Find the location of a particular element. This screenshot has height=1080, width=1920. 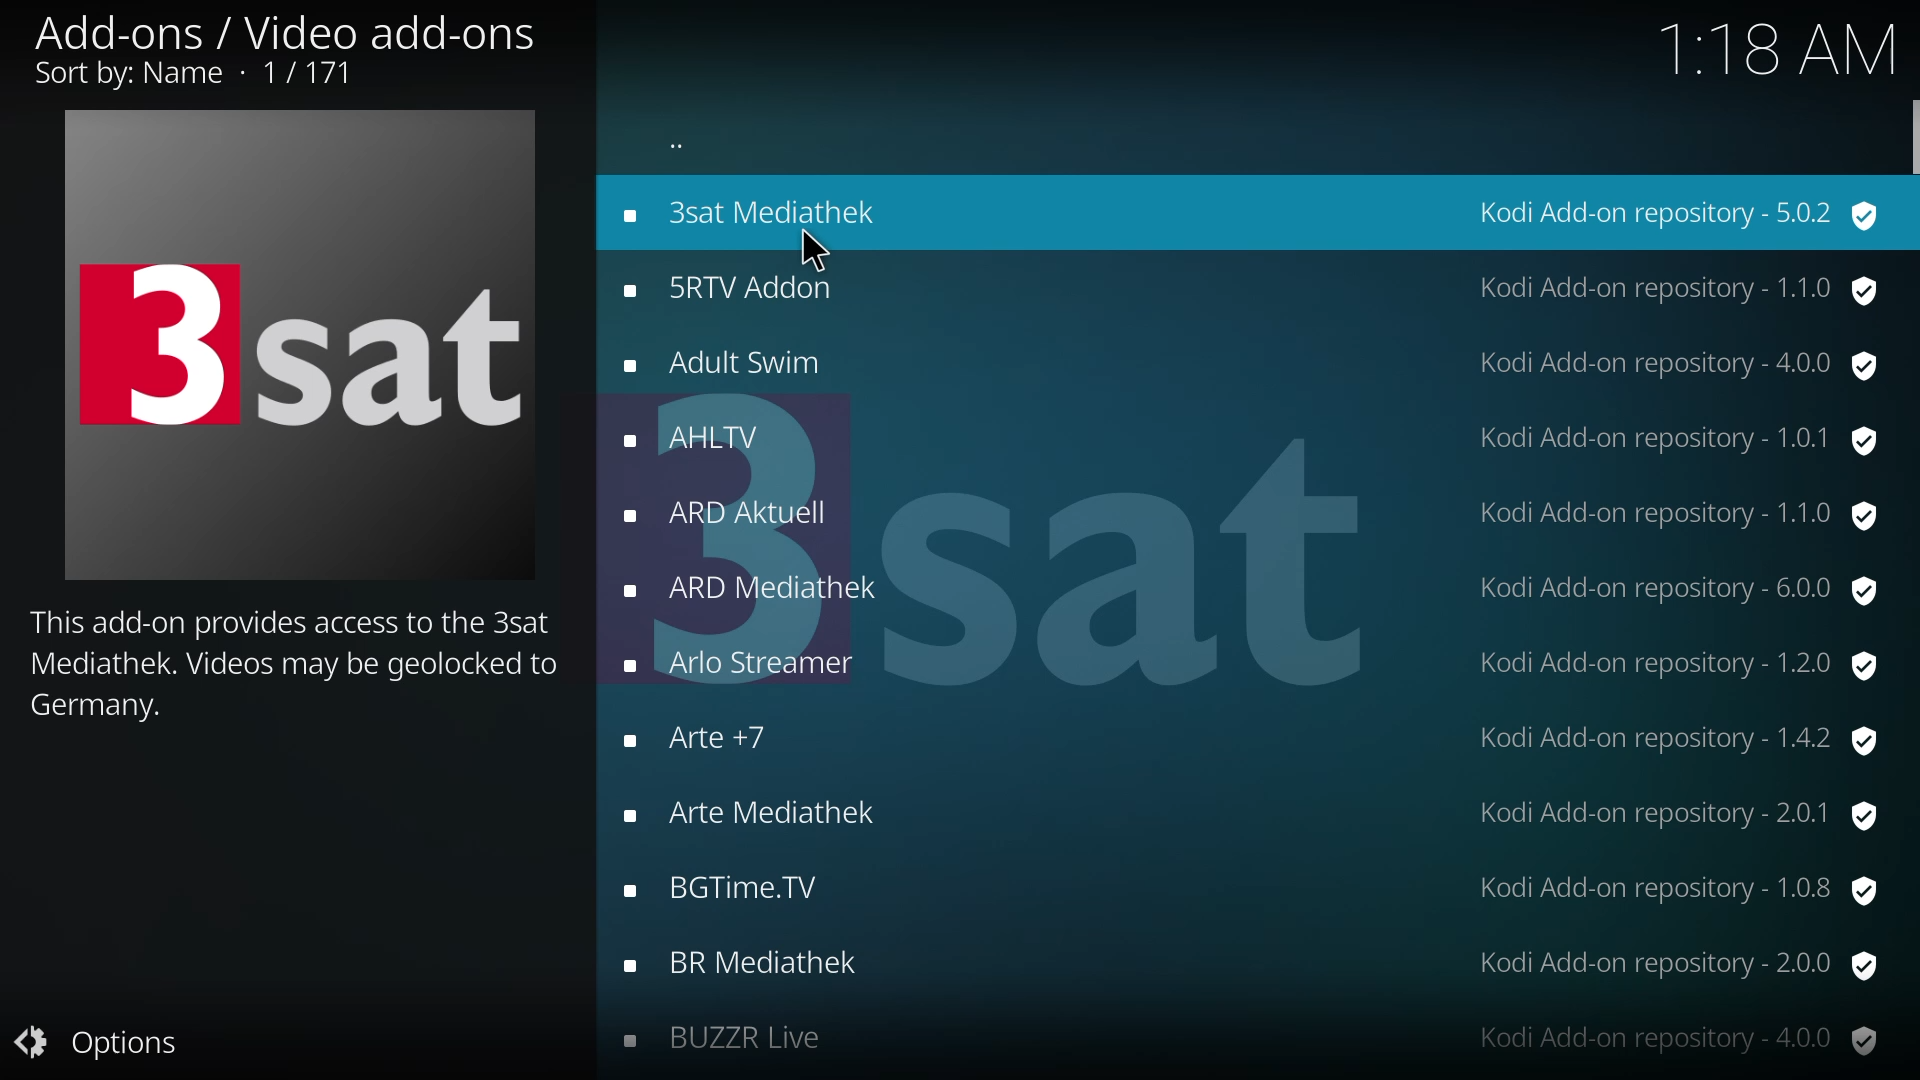

version is located at coordinates (1672, 1034).